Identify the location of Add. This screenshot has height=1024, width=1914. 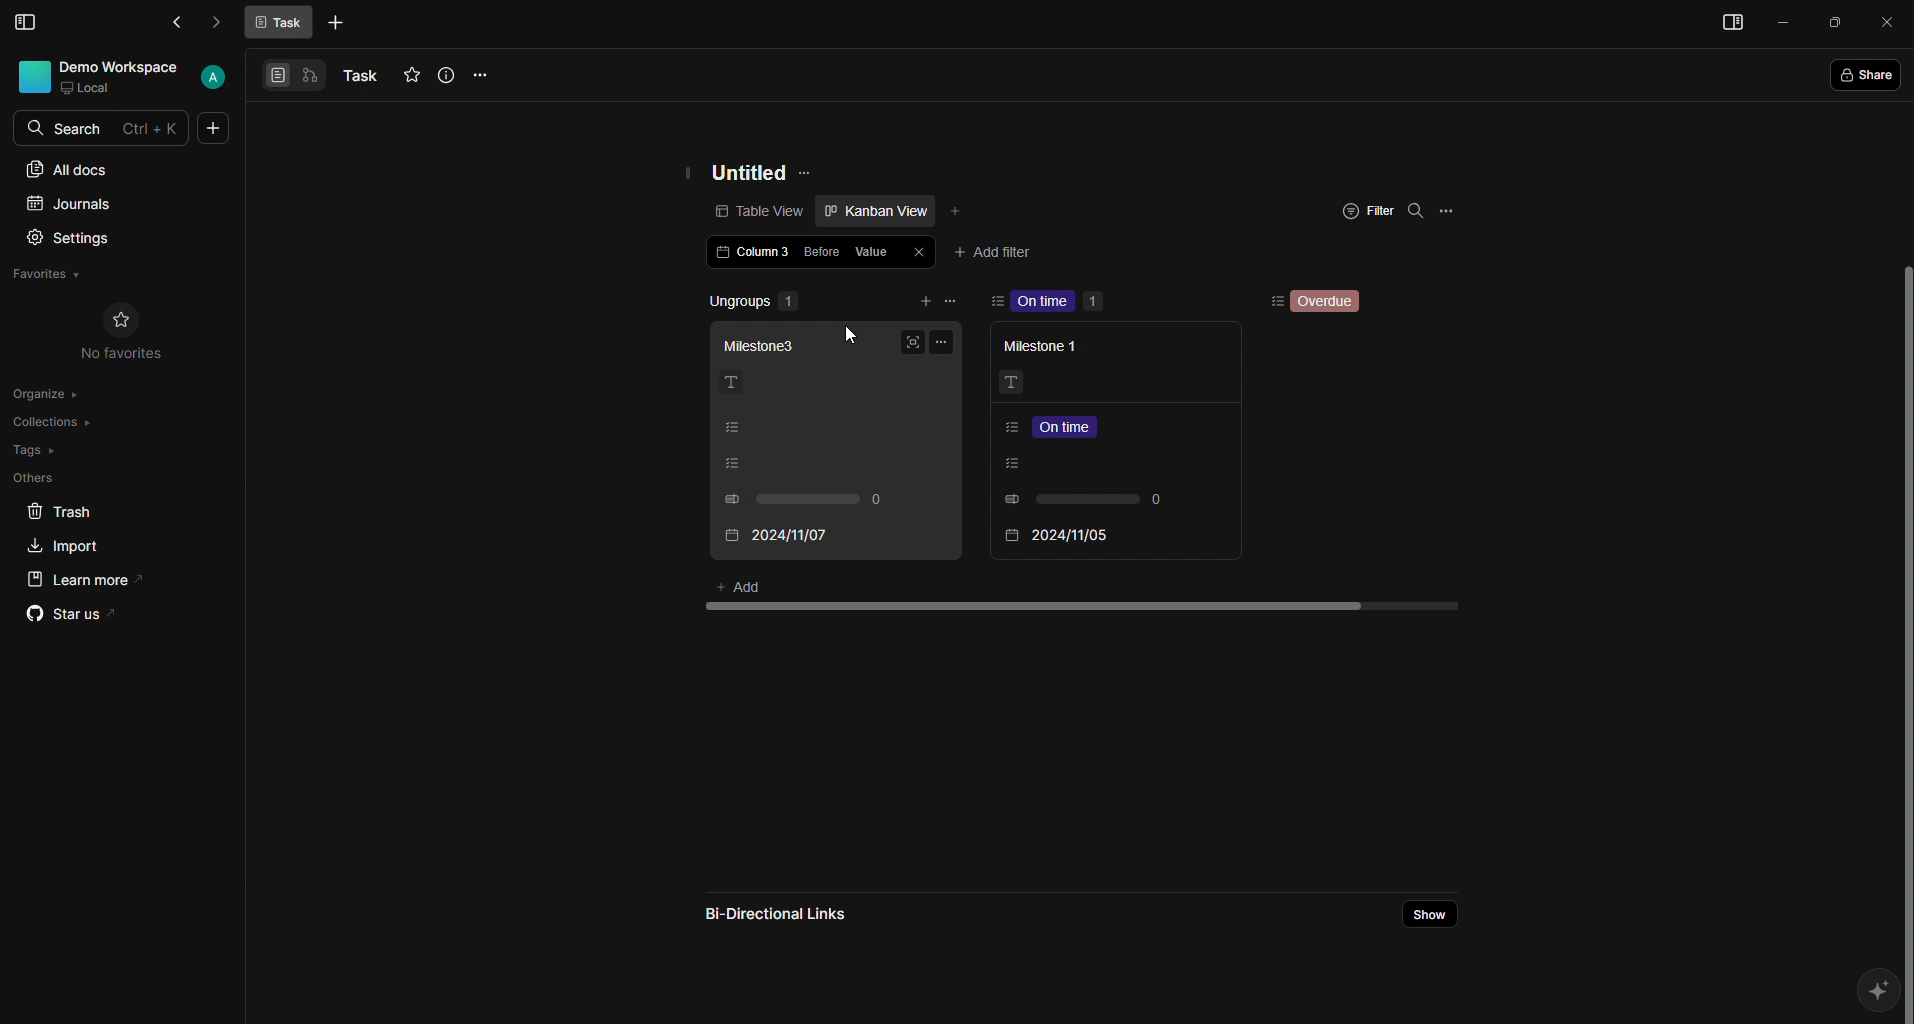
(751, 586).